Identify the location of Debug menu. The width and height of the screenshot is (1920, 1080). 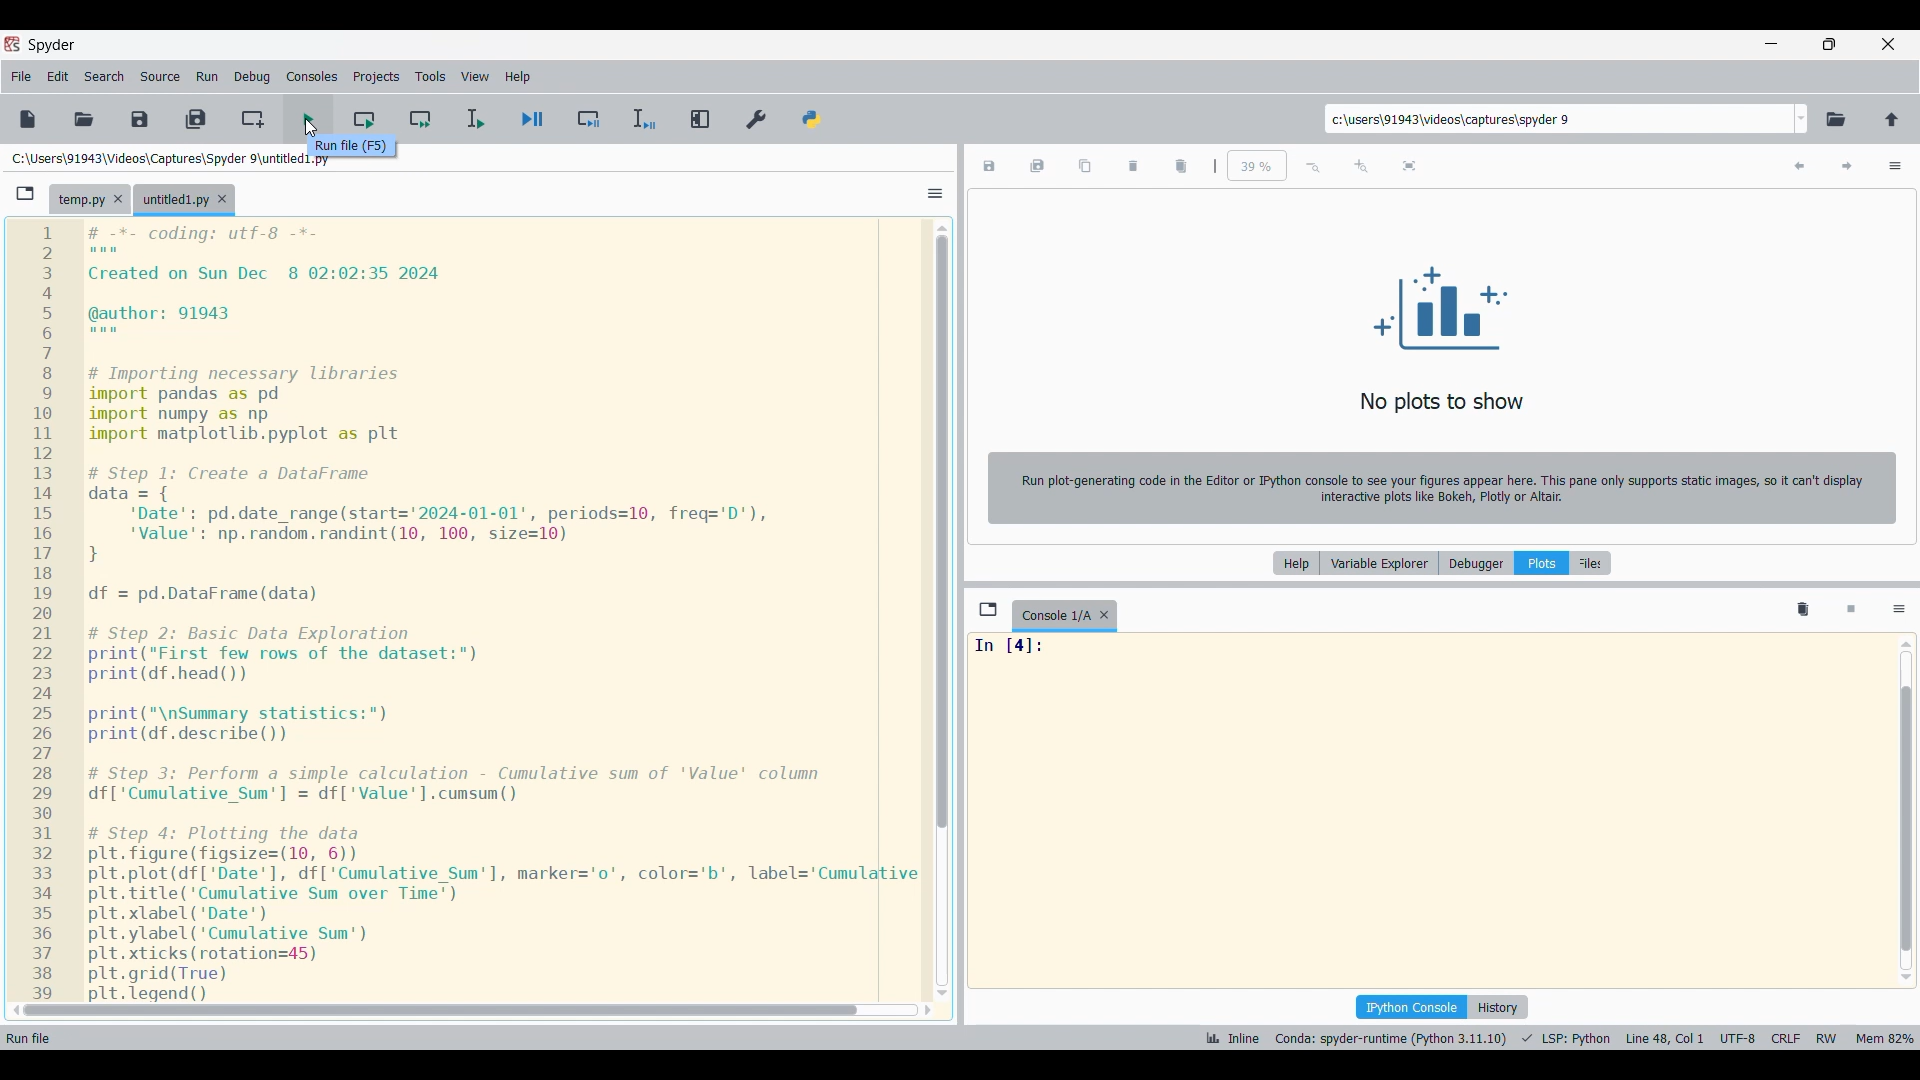
(253, 77).